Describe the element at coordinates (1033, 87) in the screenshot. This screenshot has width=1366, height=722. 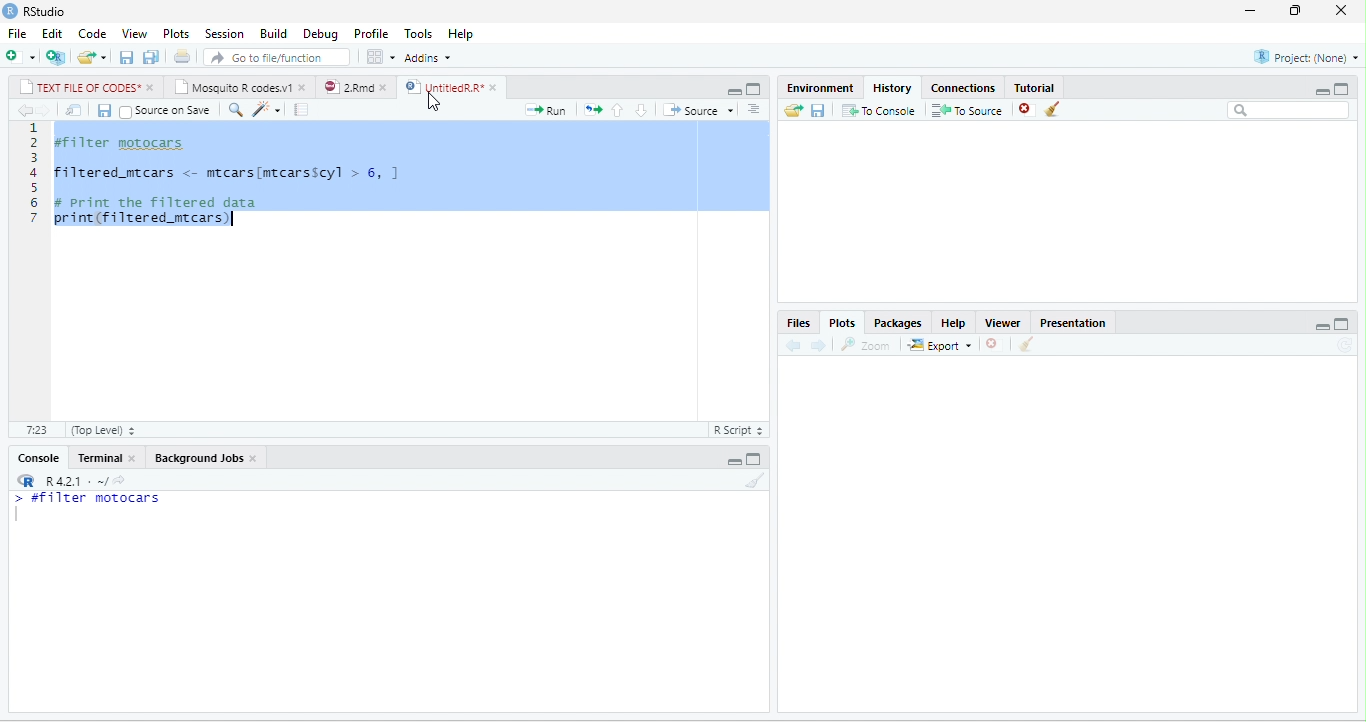
I see `Tutorial` at that location.